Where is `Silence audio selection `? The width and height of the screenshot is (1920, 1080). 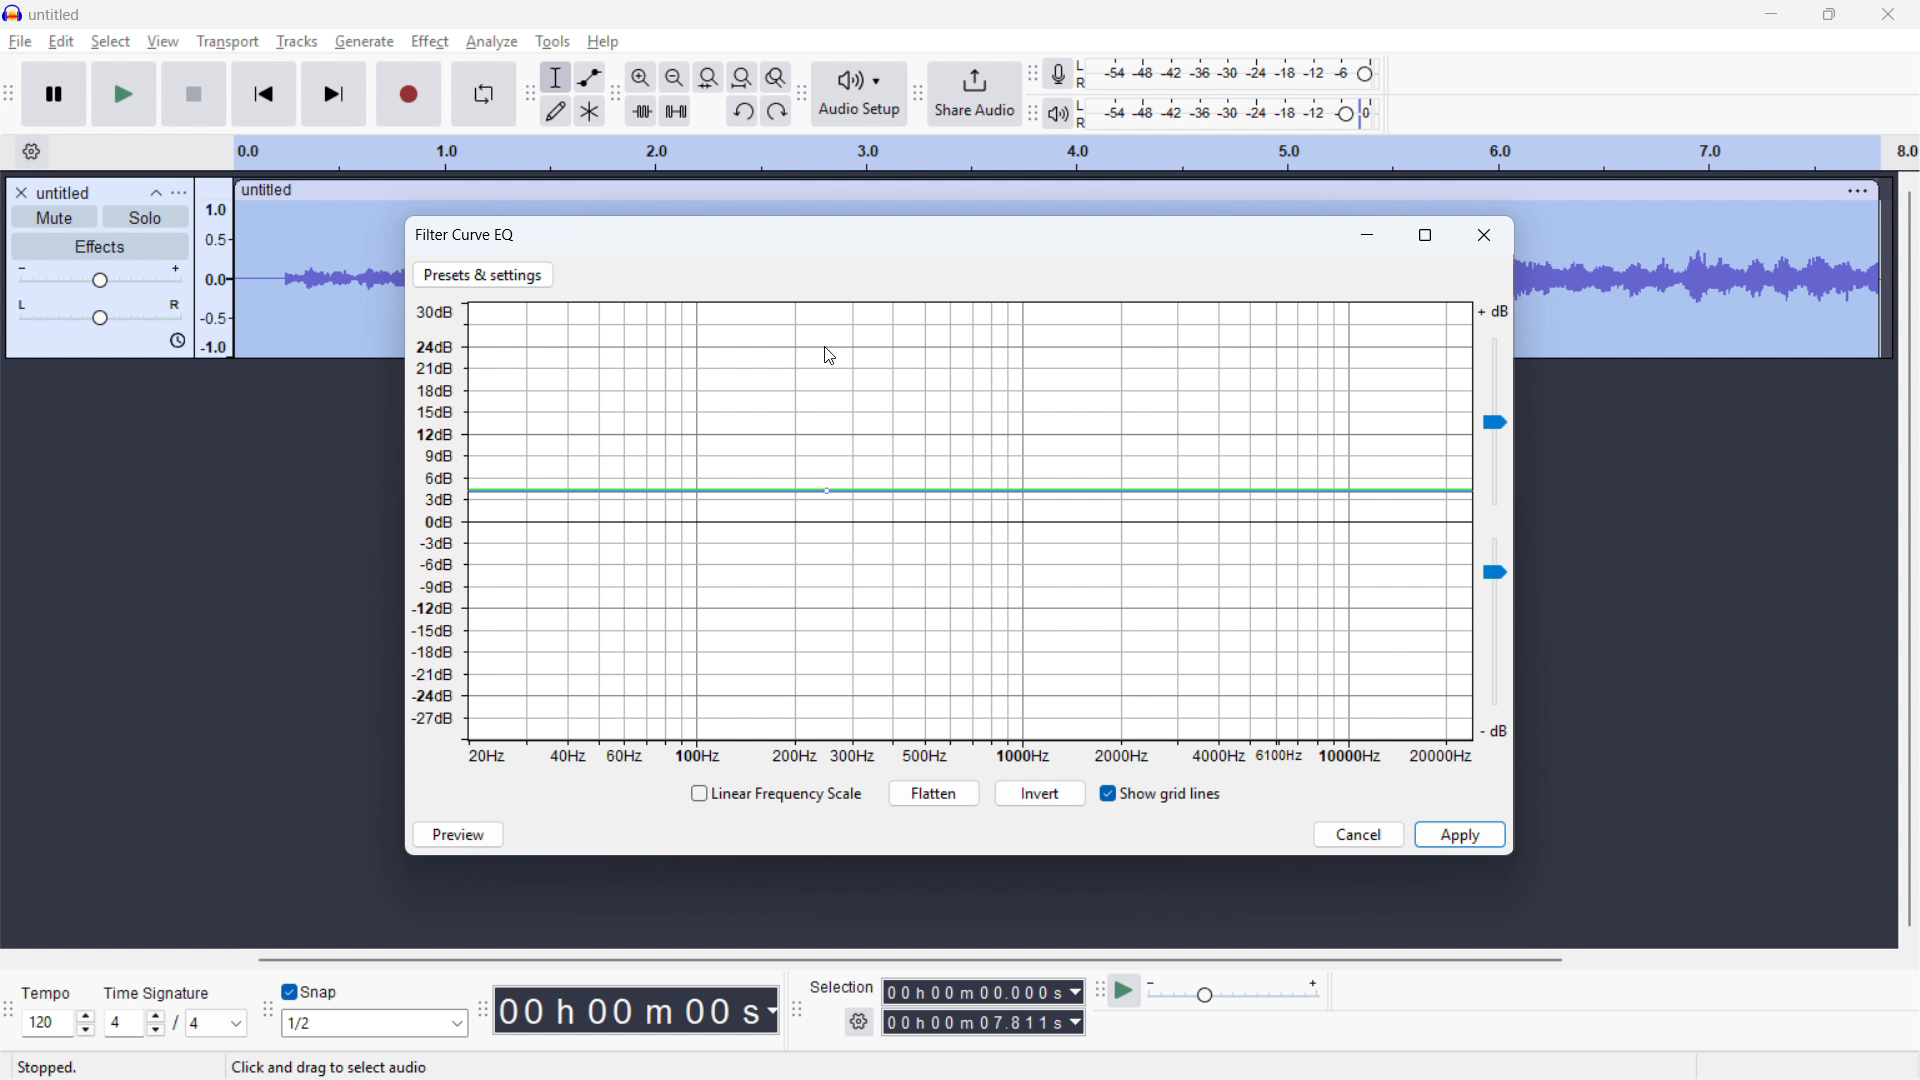
Silence audio selection  is located at coordinates (676, 112).